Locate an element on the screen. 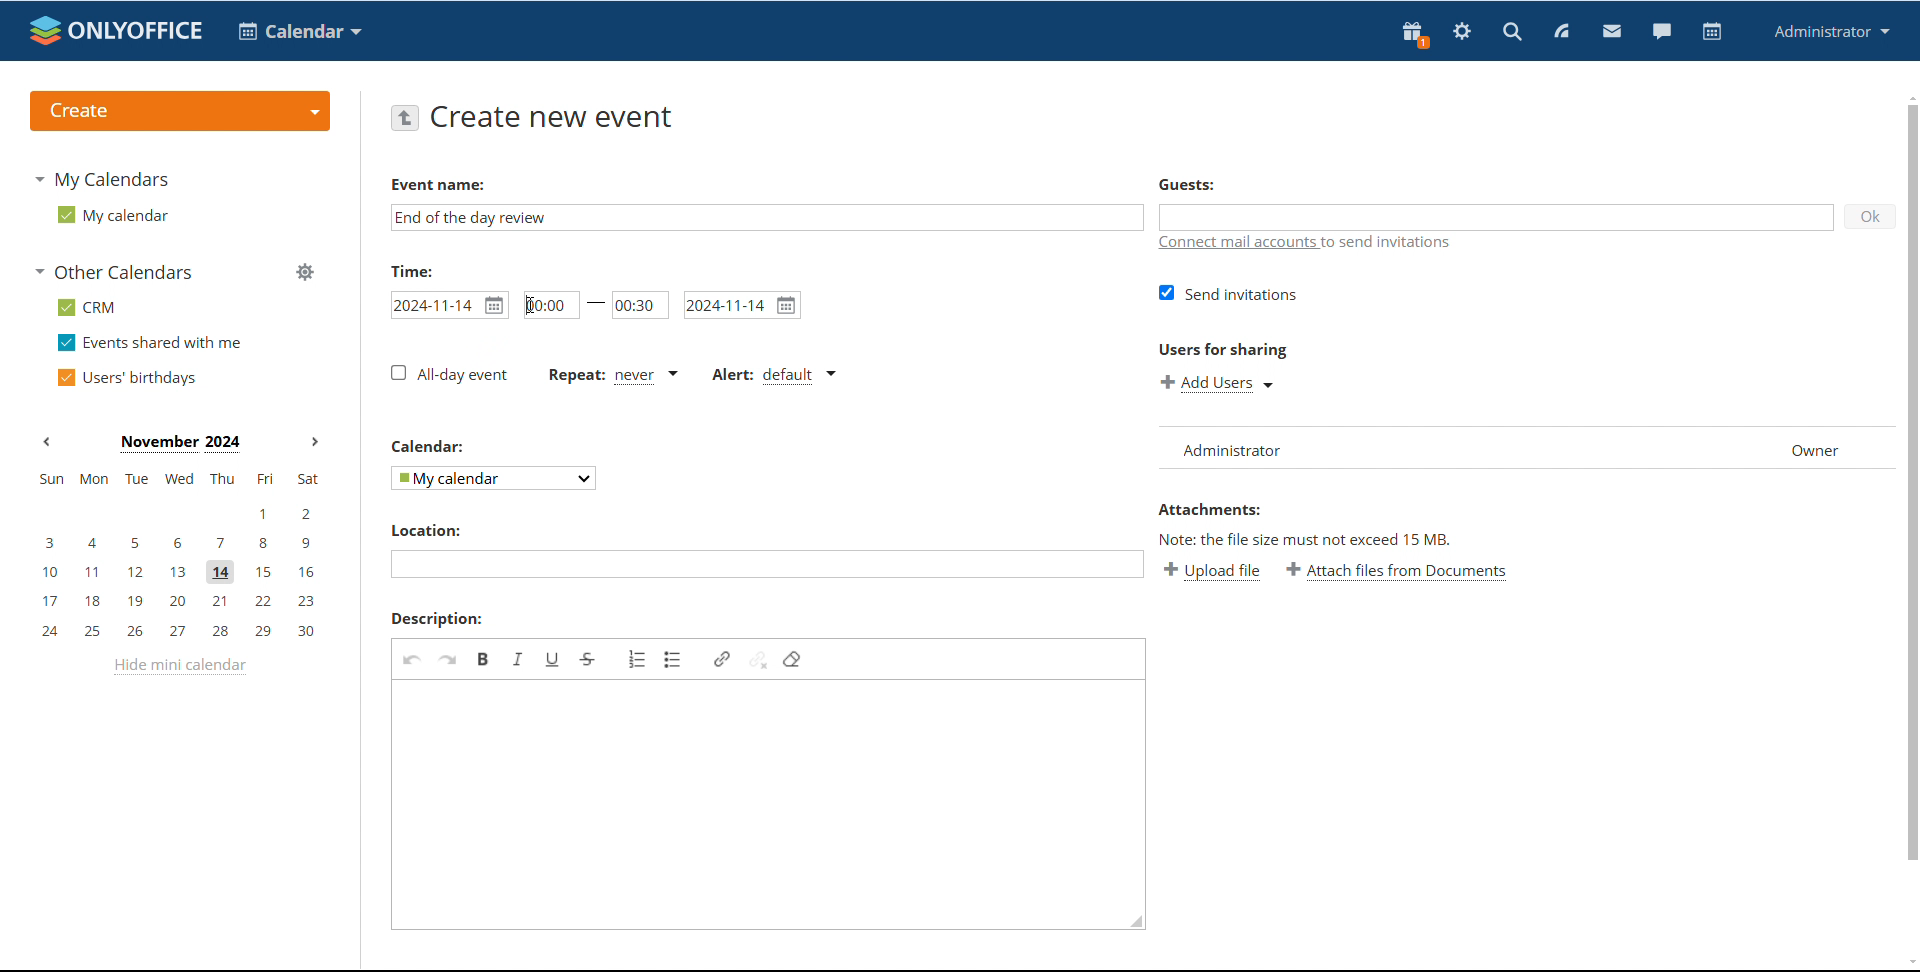 This screenshot has width=1920, height=972. set end date is located at coordinates (743, 305).